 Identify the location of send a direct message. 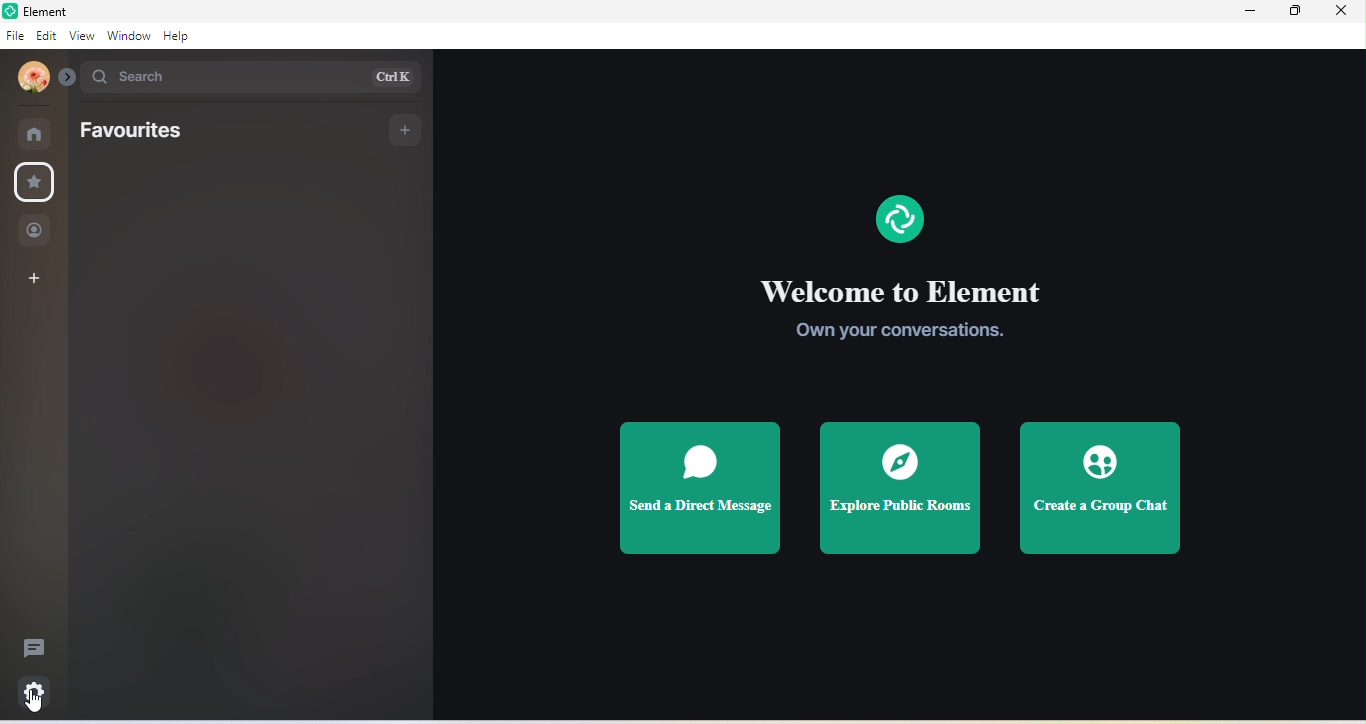
(699, 490).